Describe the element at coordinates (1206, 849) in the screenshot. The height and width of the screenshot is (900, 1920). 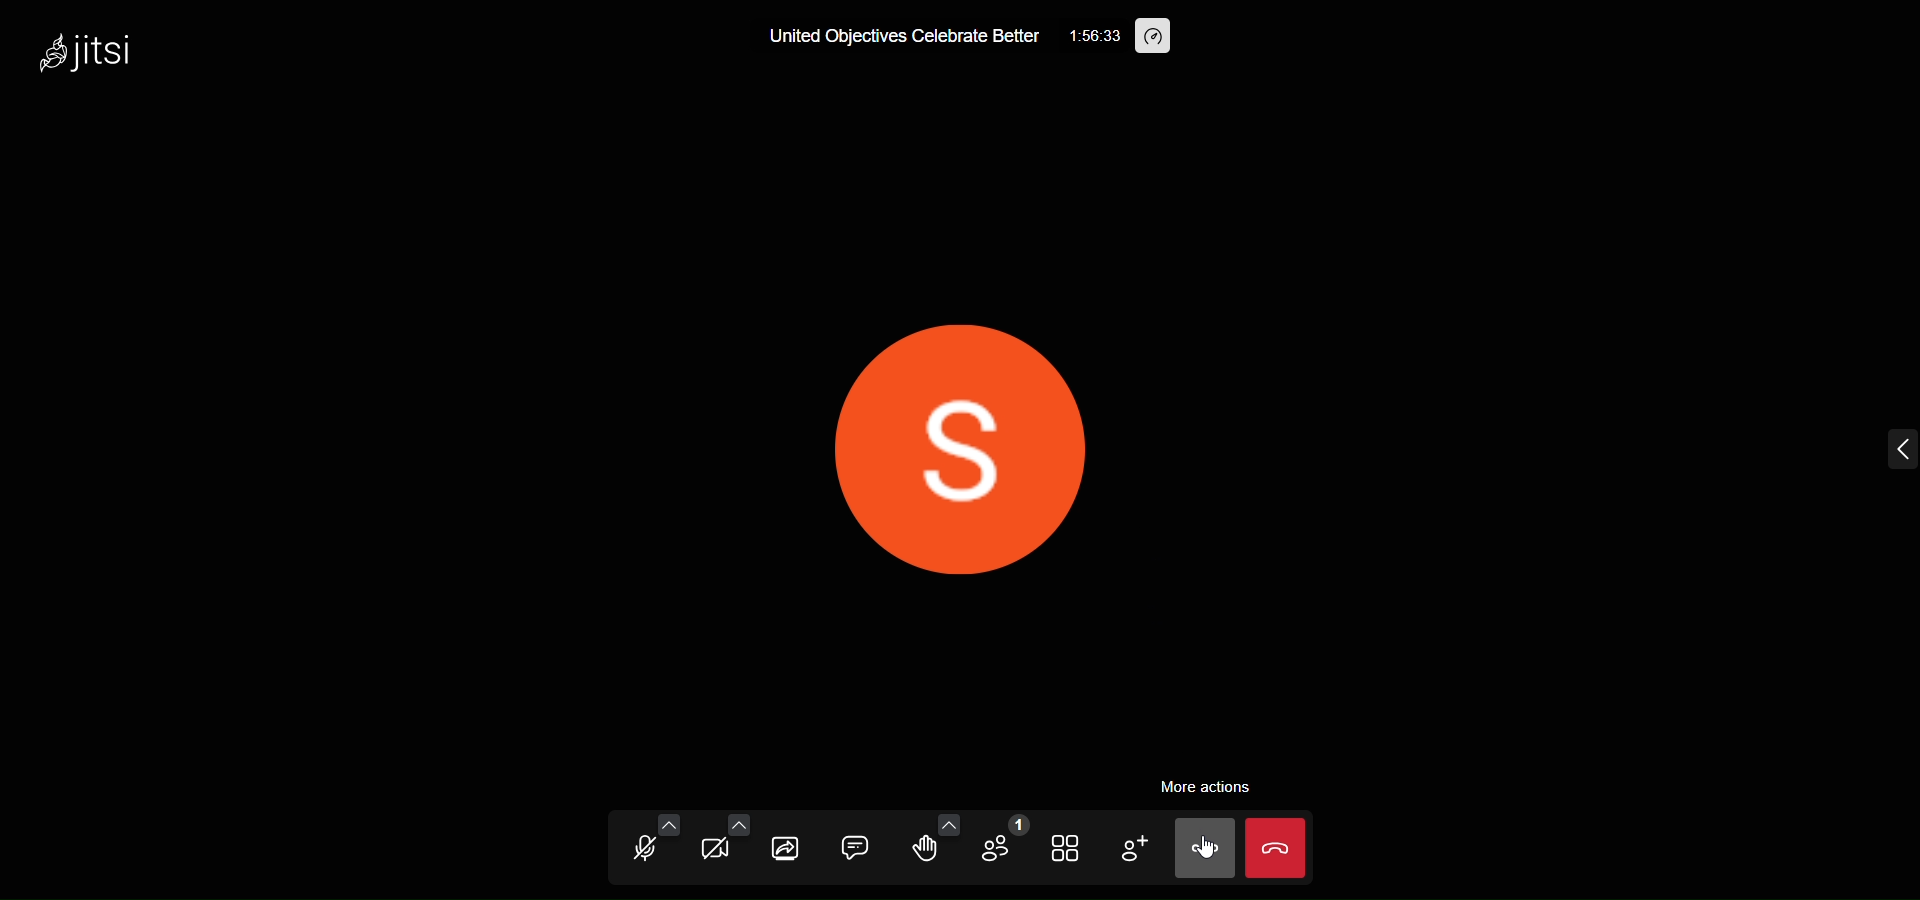
I see `more` at that location.